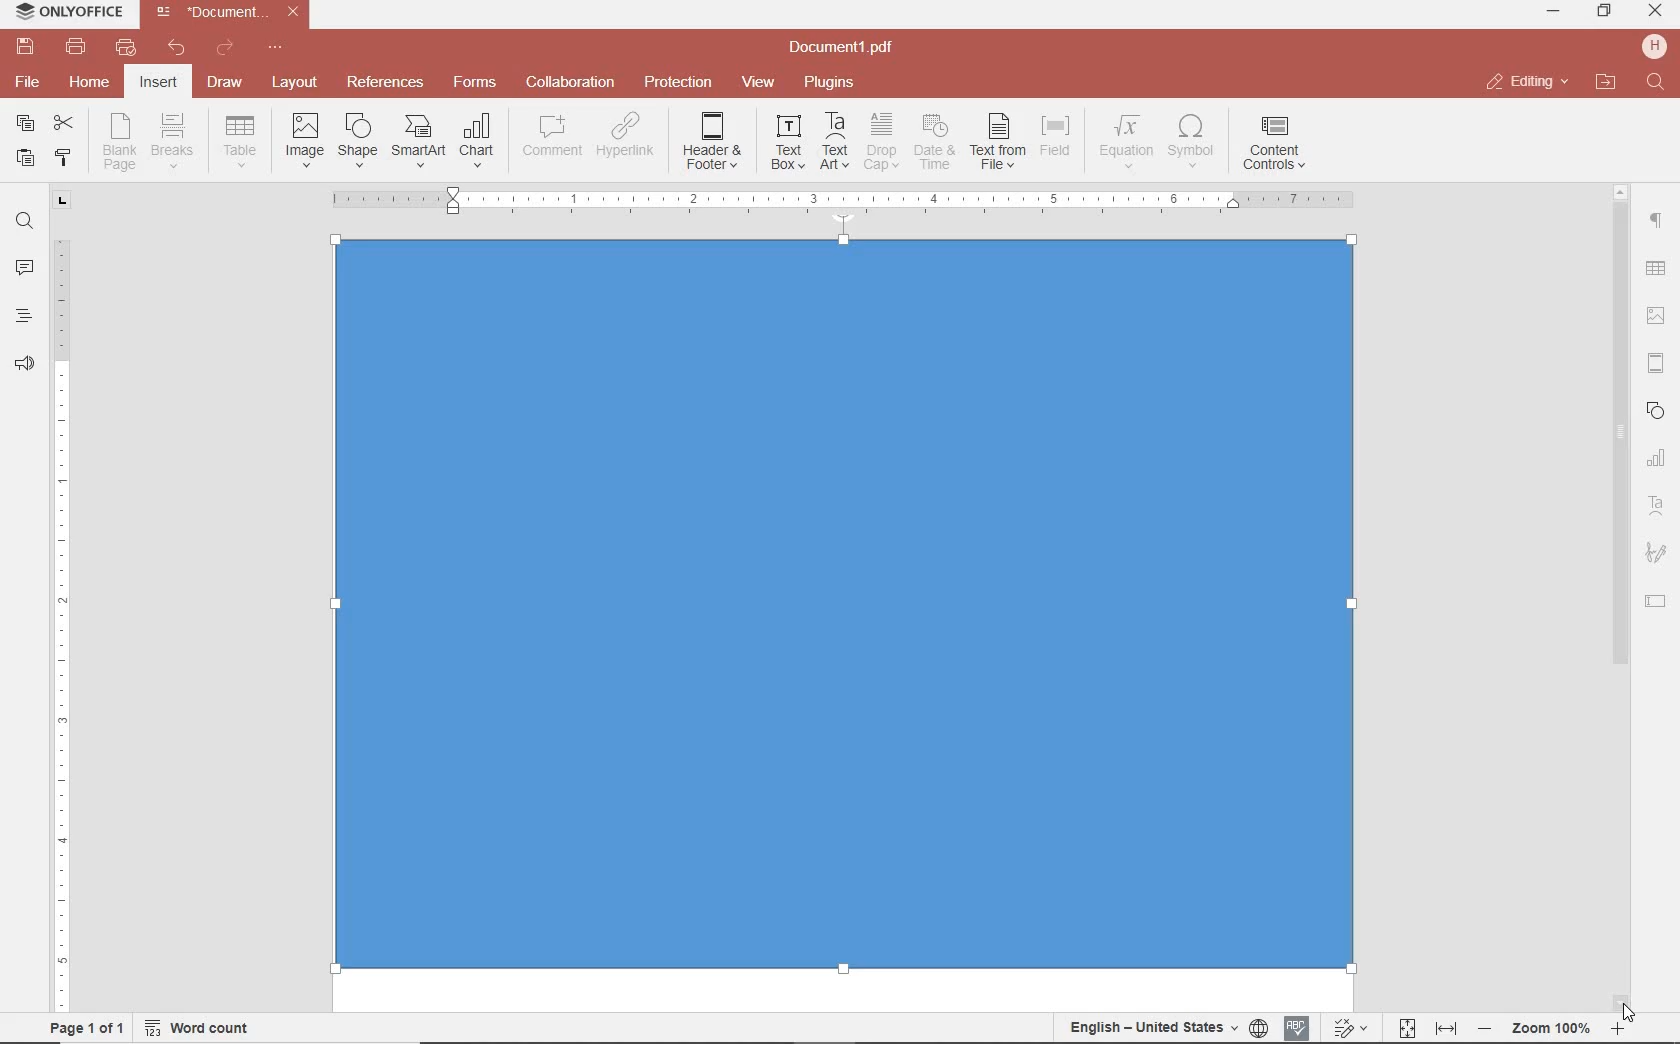 This screenshot has width=1680, height=1044. Describe the element at coordinates (1274, 144) in the screenshot. I see `INSERT CONTENT CONTROLS` at that location.